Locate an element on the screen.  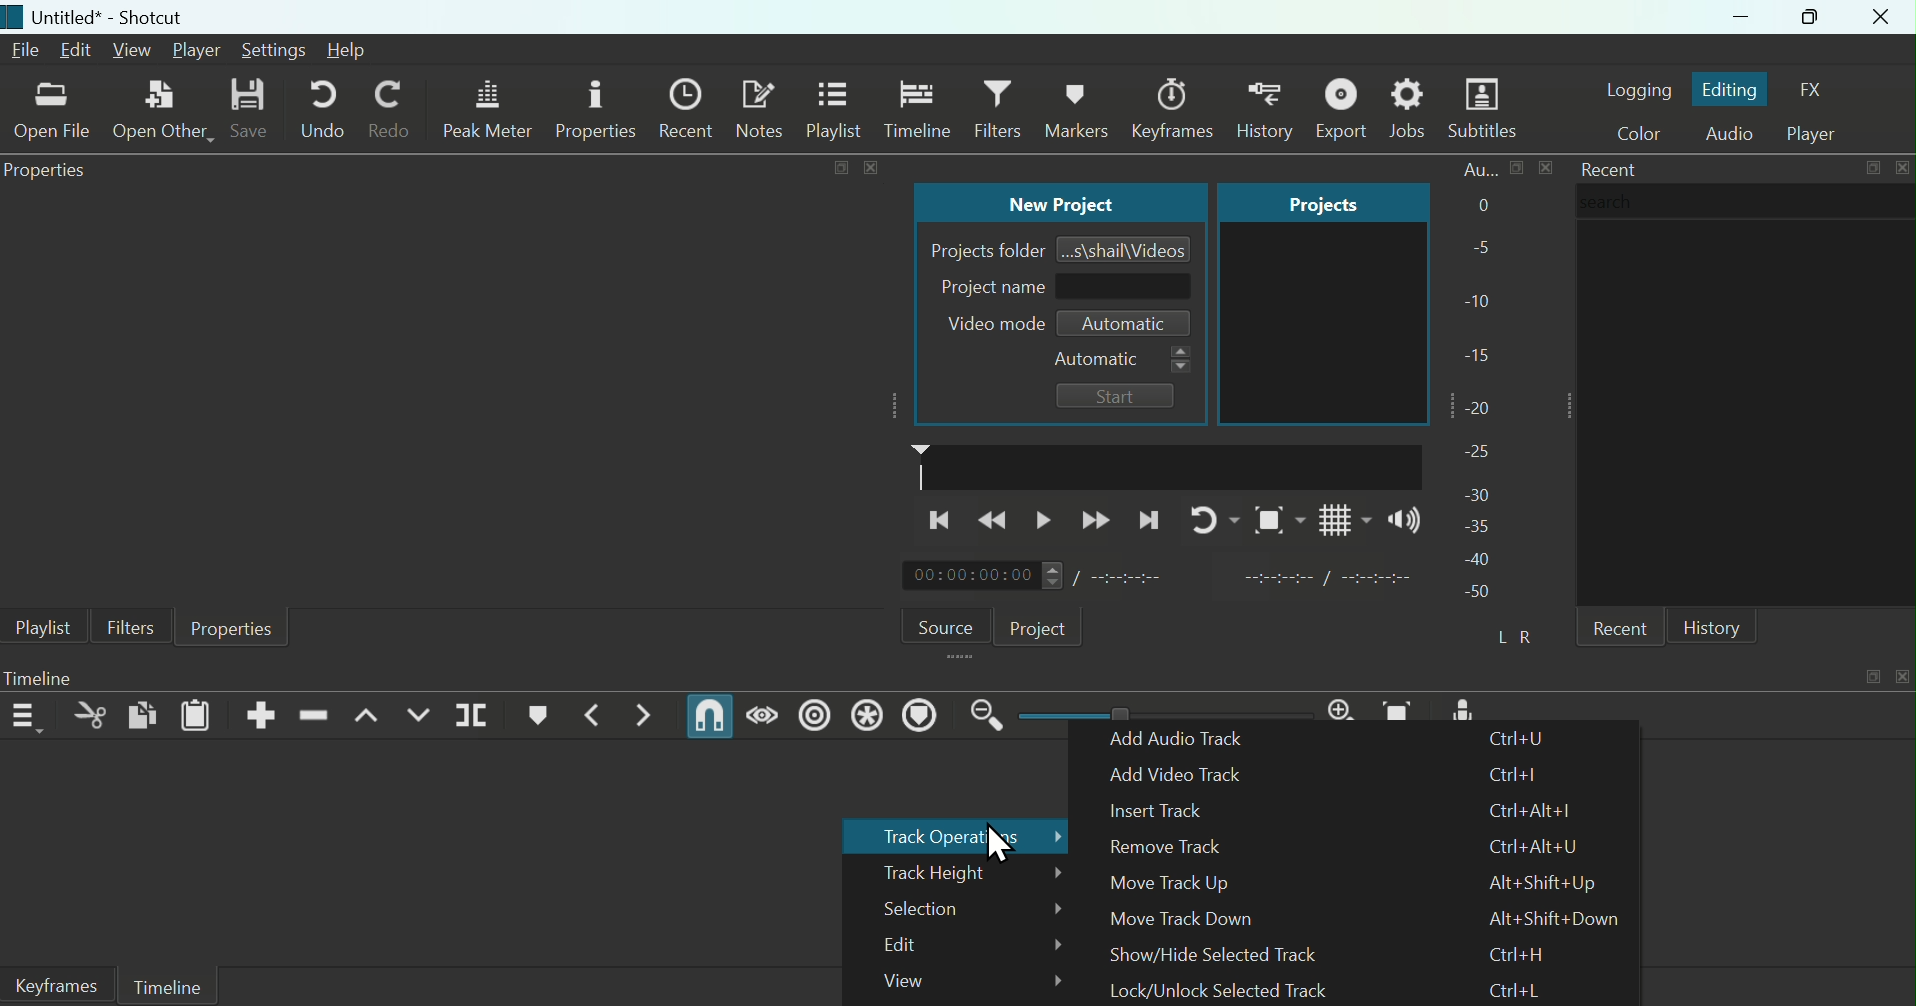
Jobs is located at coordinates (1412, 109).